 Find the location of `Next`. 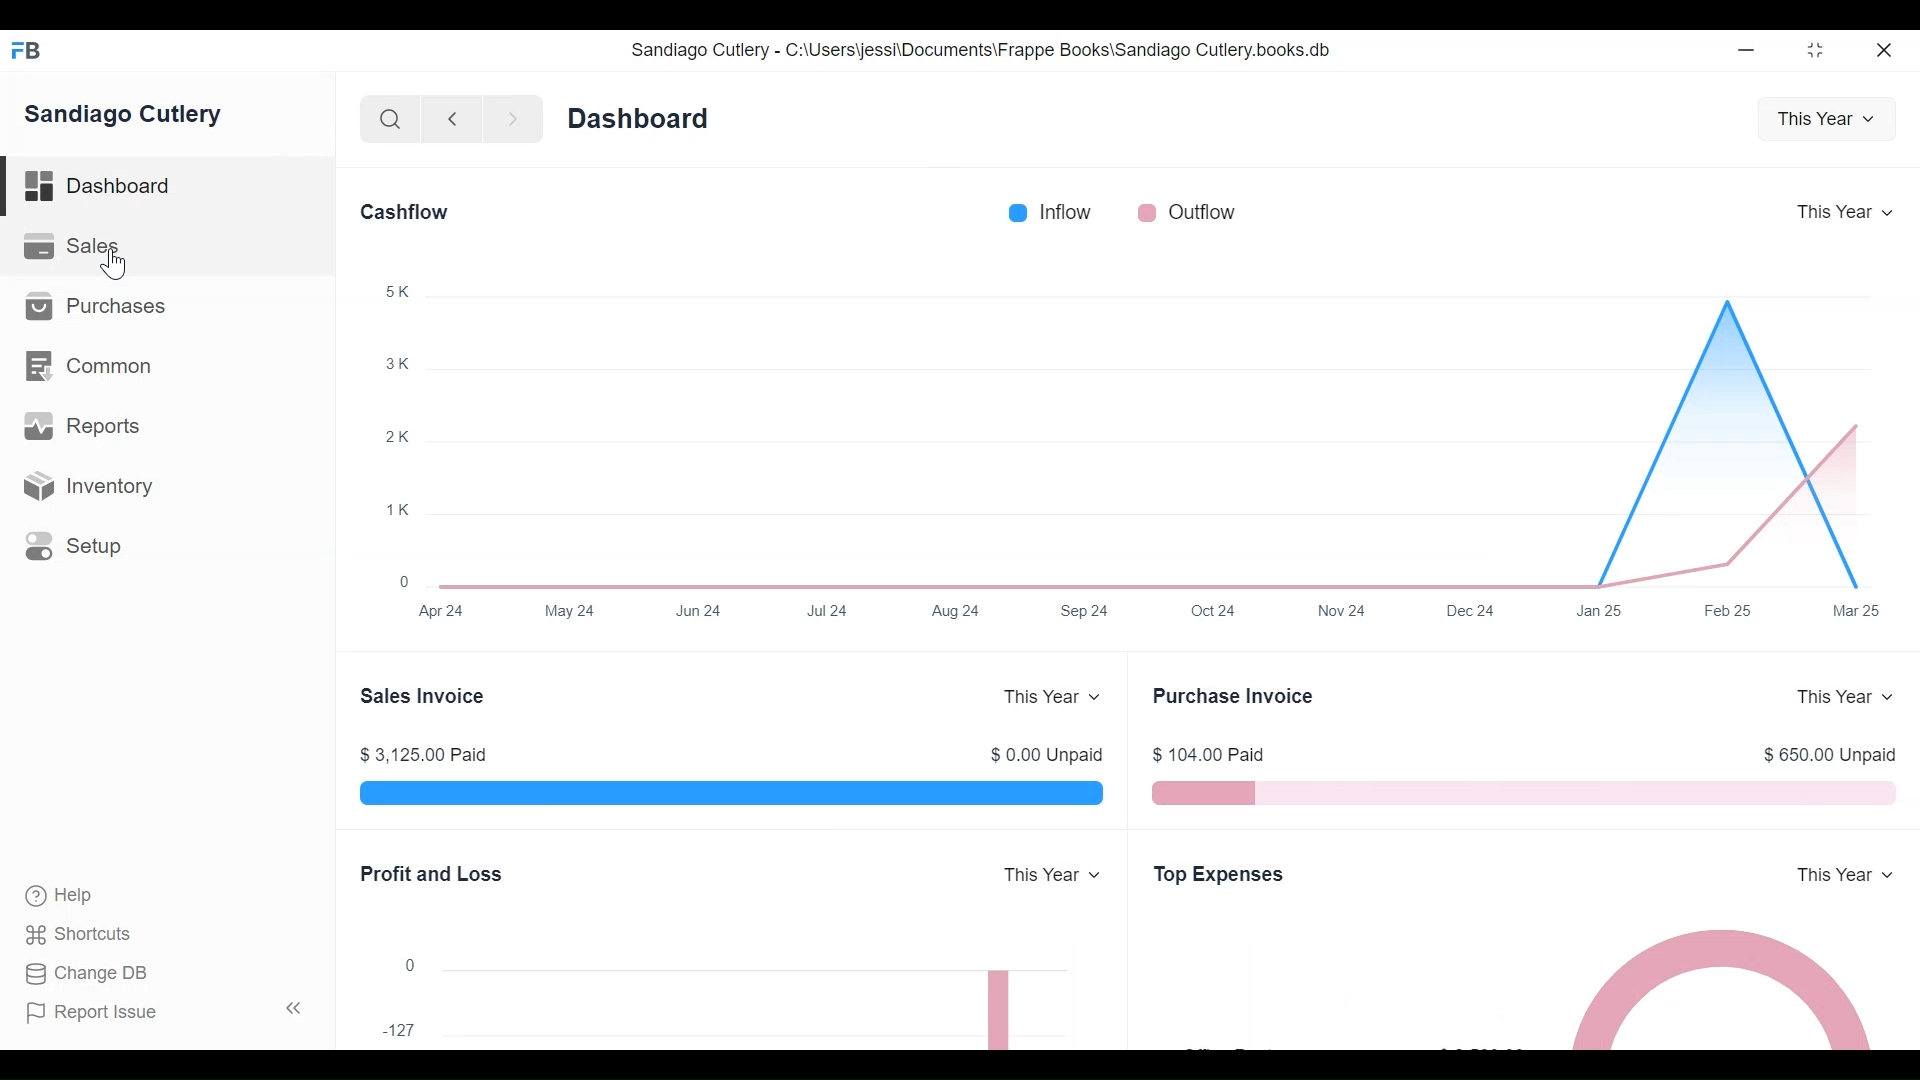

Next is located at coordinates (515, 119).